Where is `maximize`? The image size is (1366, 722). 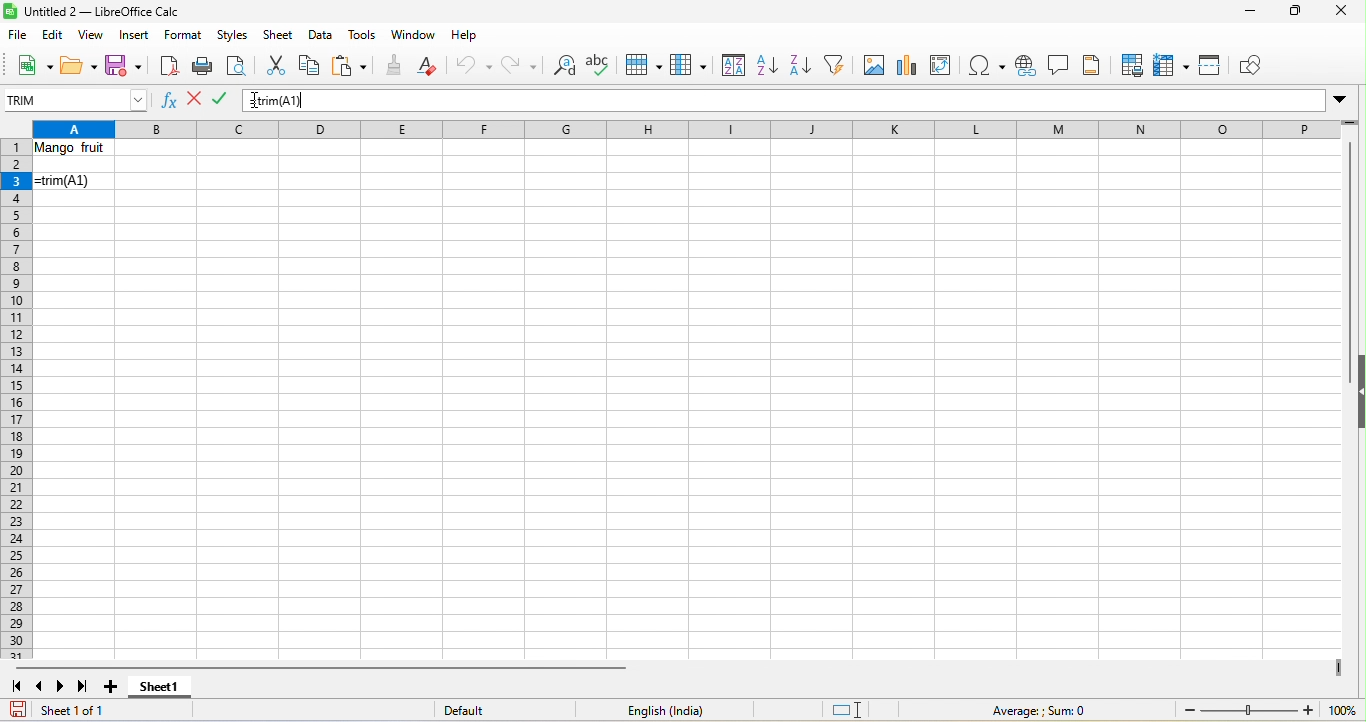 maximize is located at coordinates (1292, 13).